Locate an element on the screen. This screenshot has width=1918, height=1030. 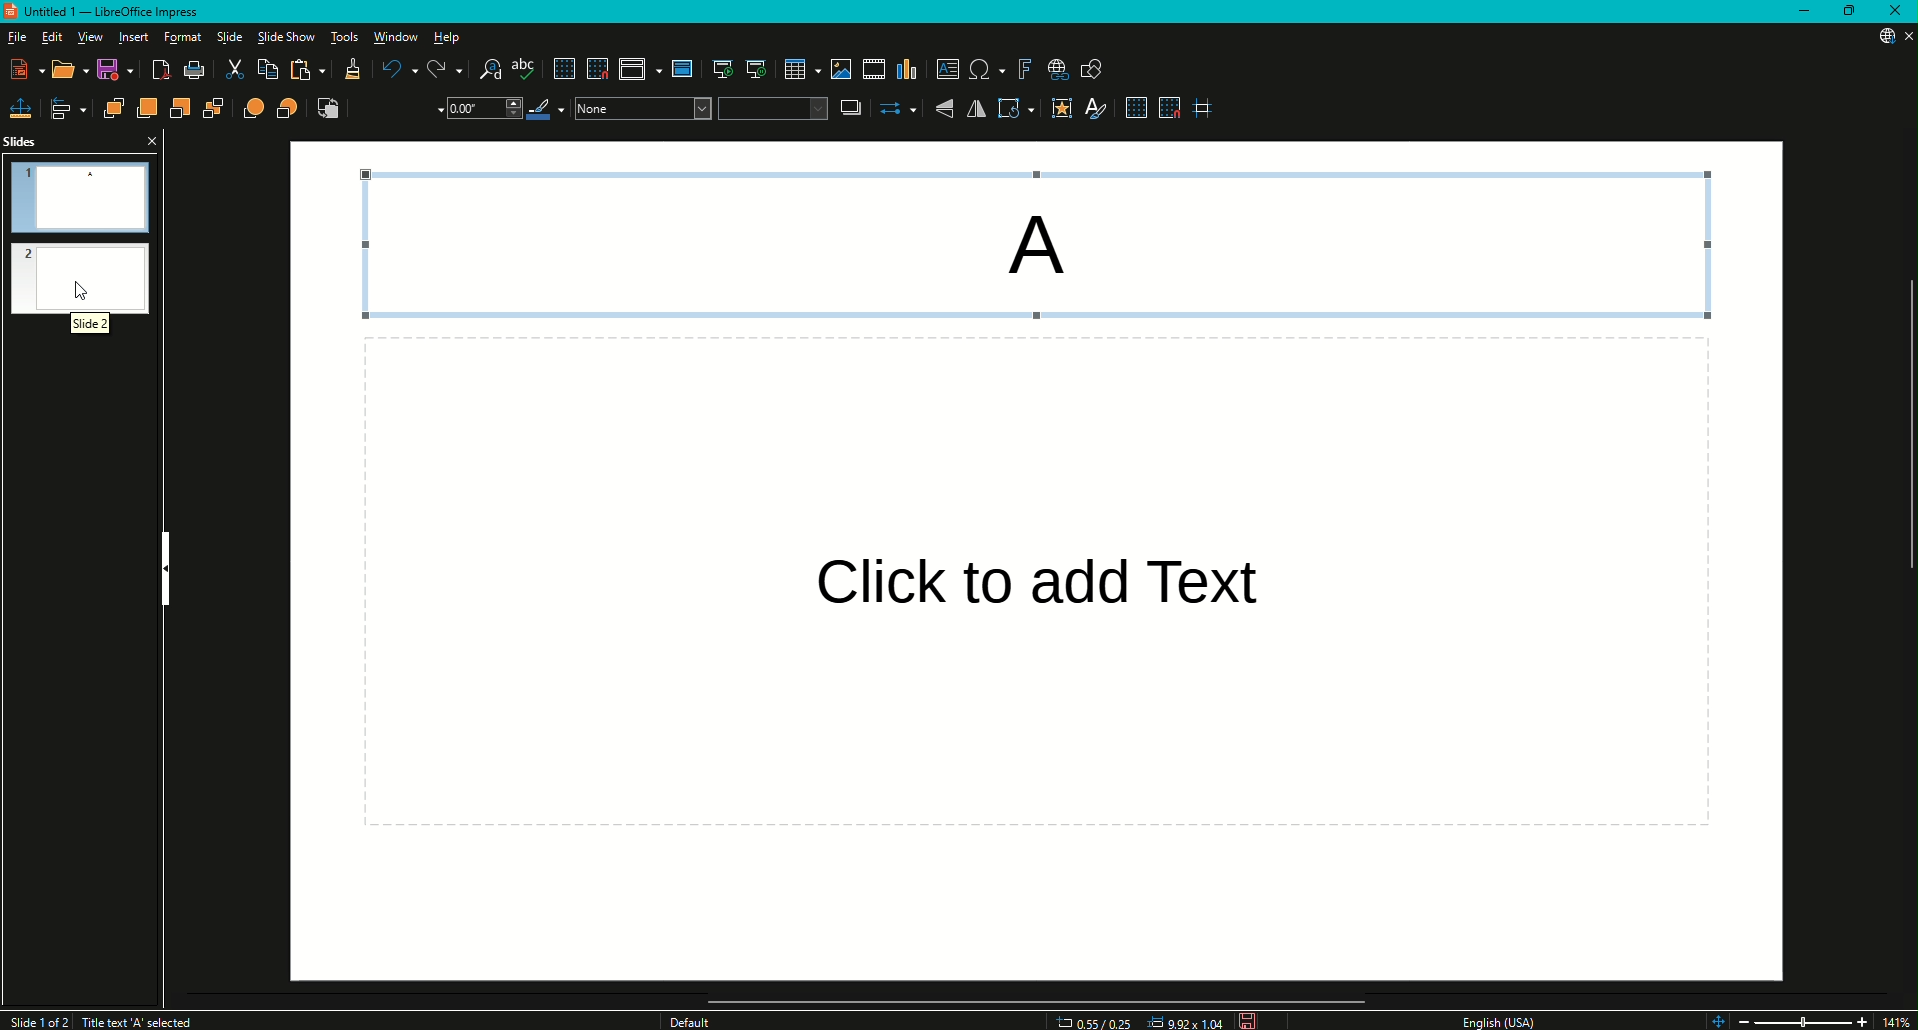
Line Style is located at coordinates (396, 110).